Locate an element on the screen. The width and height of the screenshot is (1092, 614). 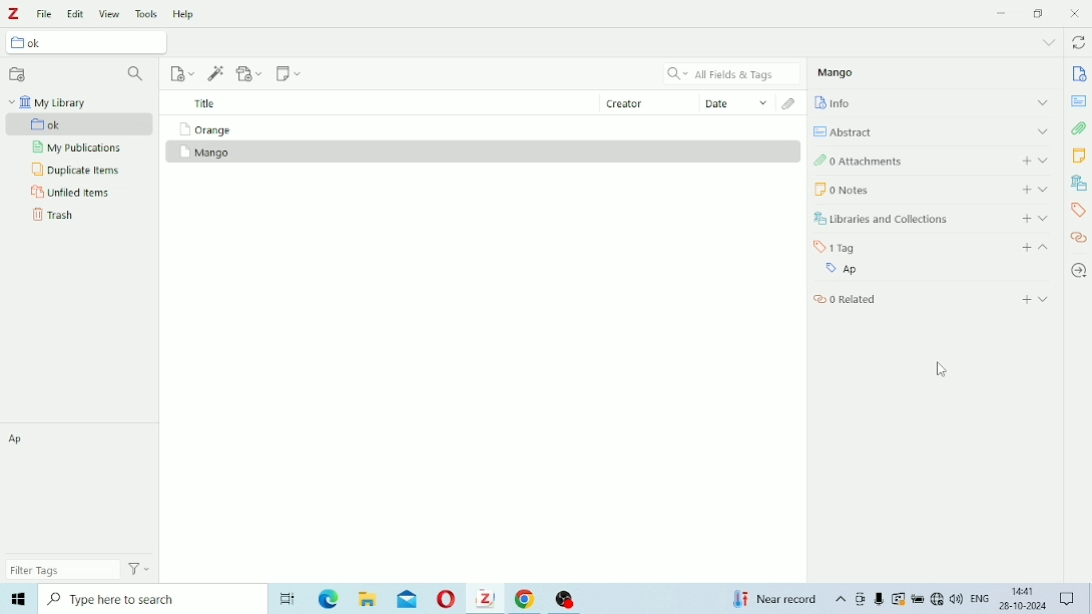
Tags is located at coordinates (934, 247).